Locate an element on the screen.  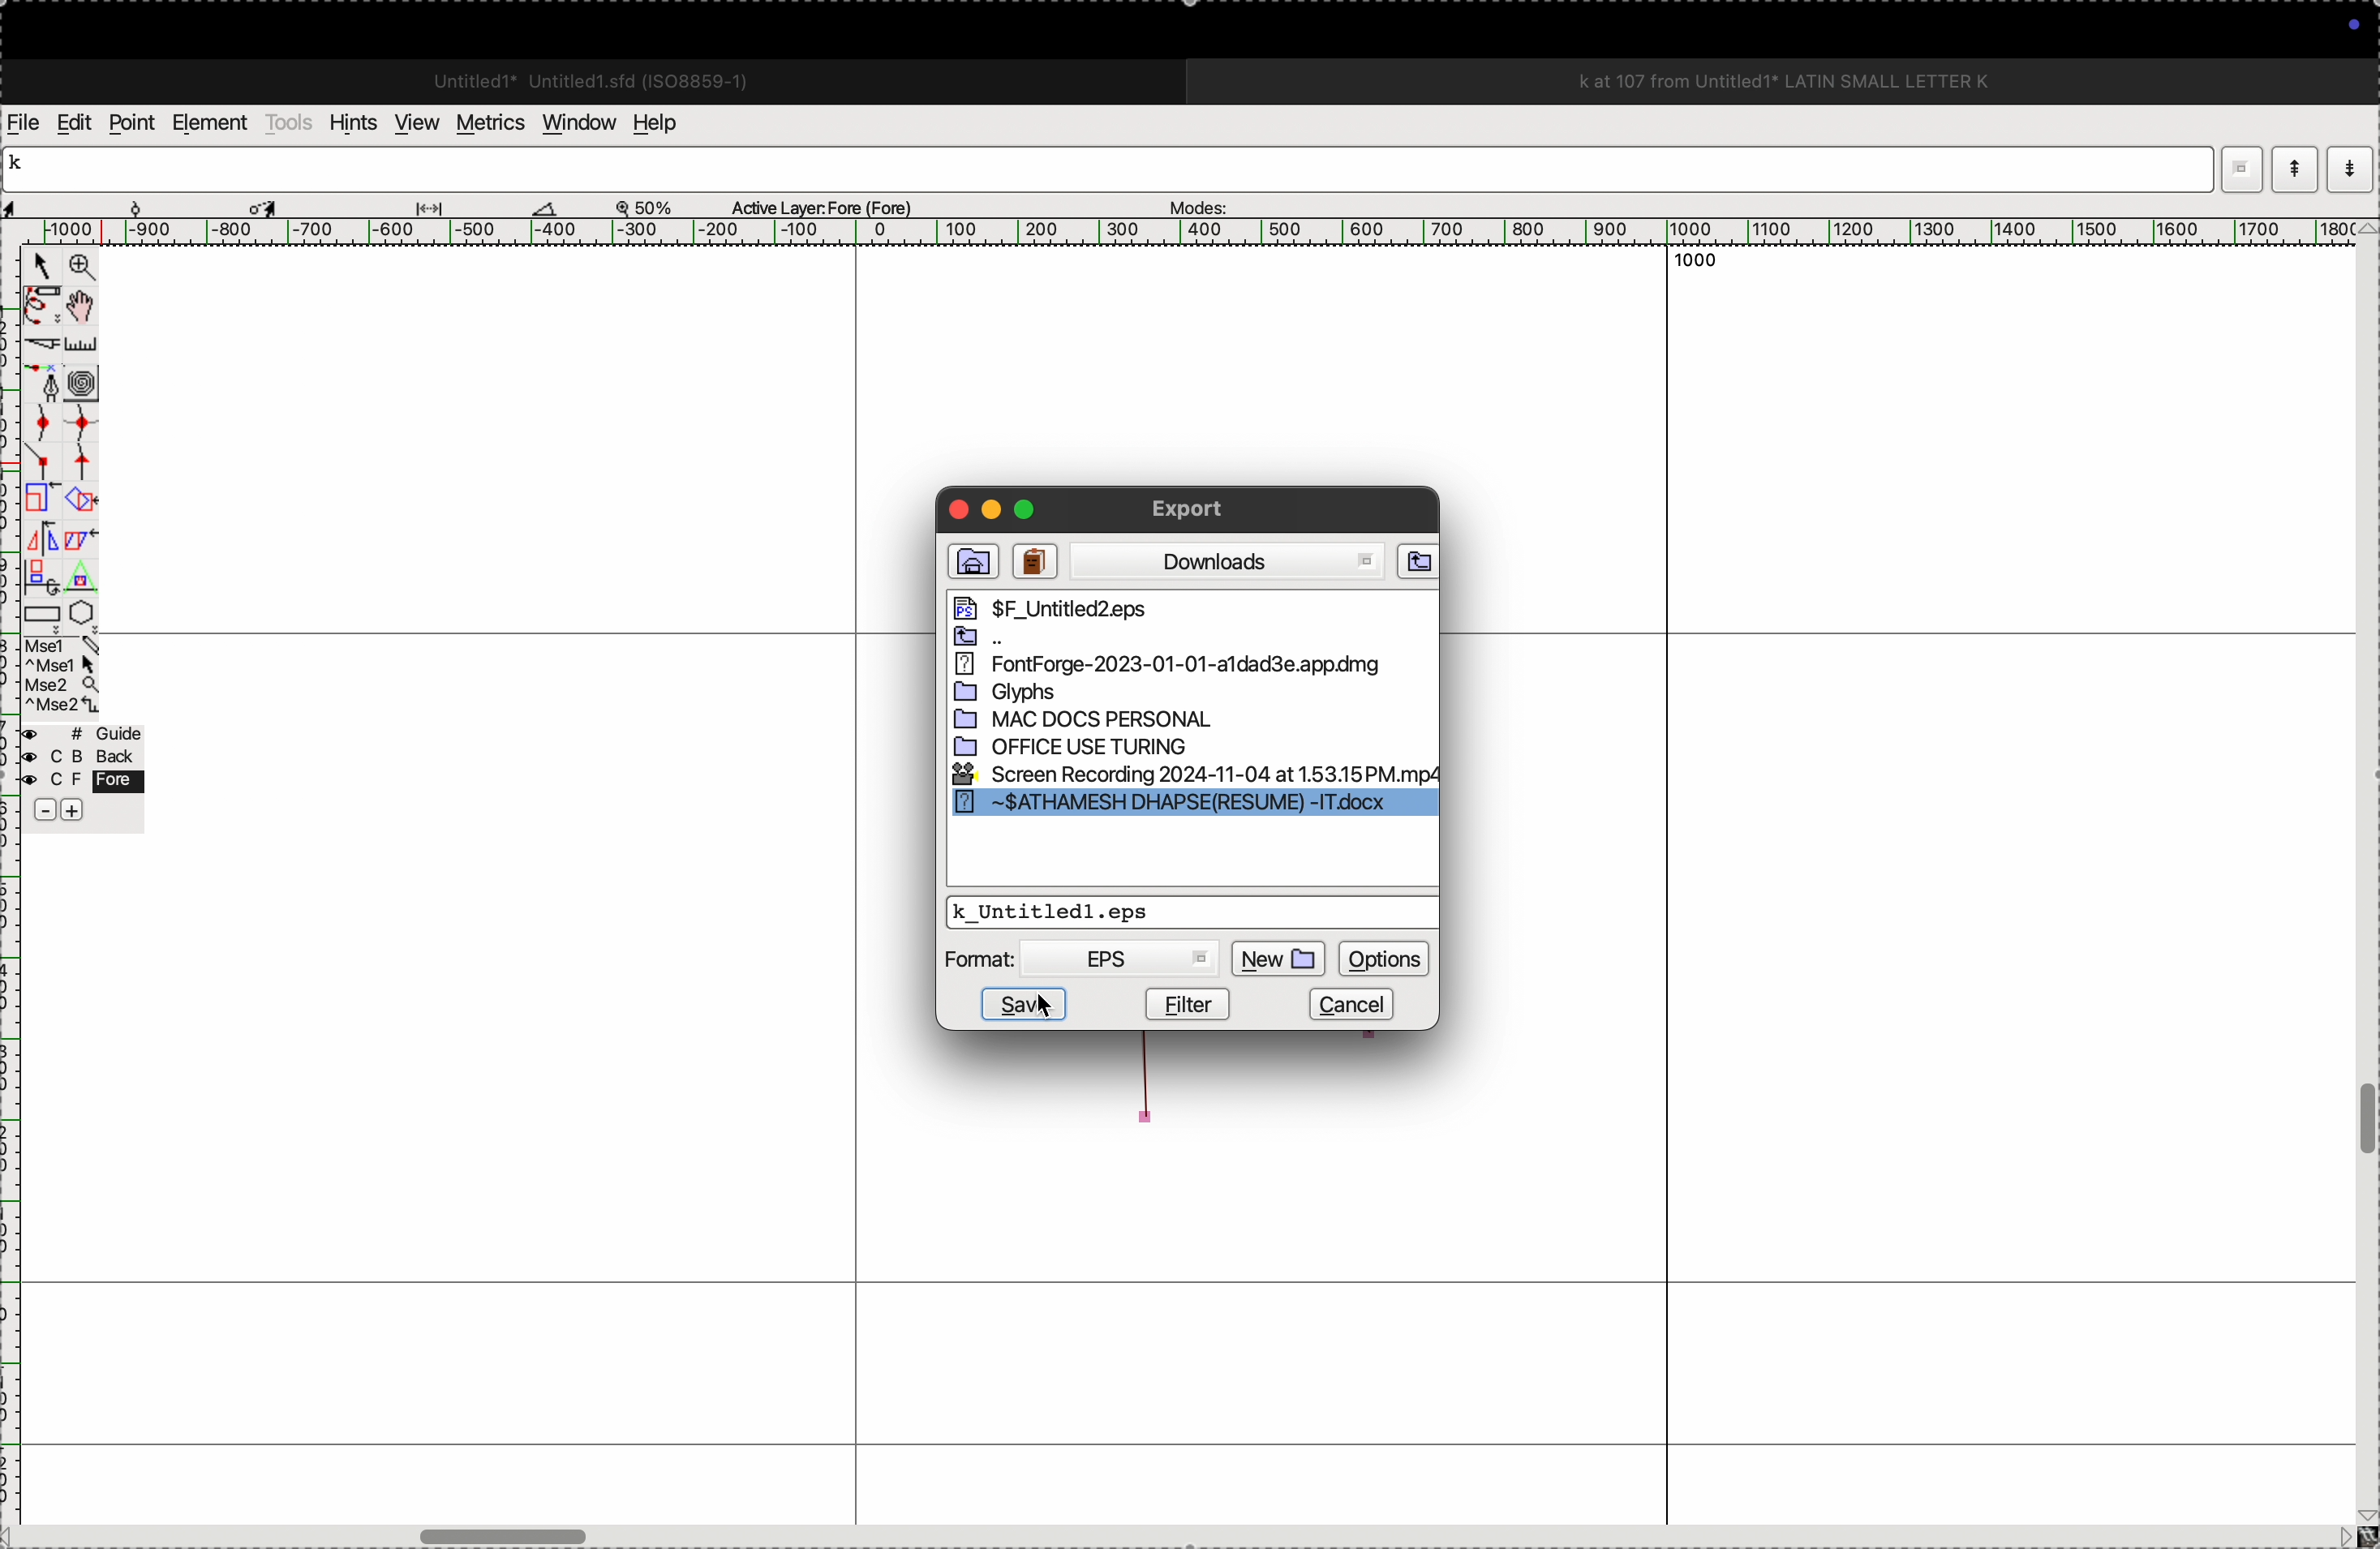
cursor is located at coordinates (268, 205).